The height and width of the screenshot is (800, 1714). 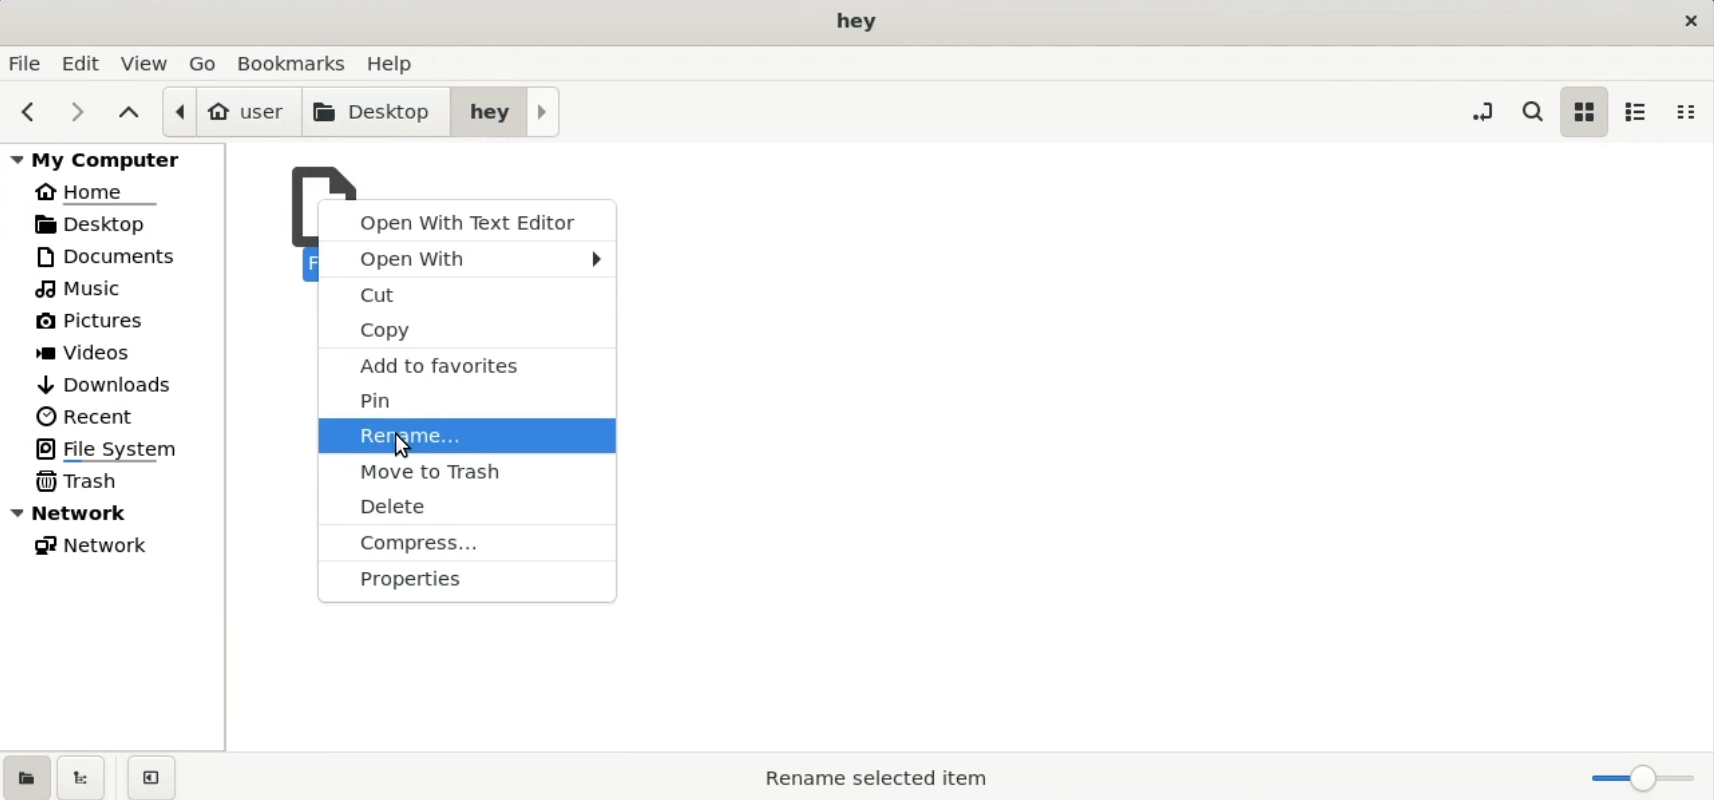 I want to click on rename, so click(x=468, y=434).